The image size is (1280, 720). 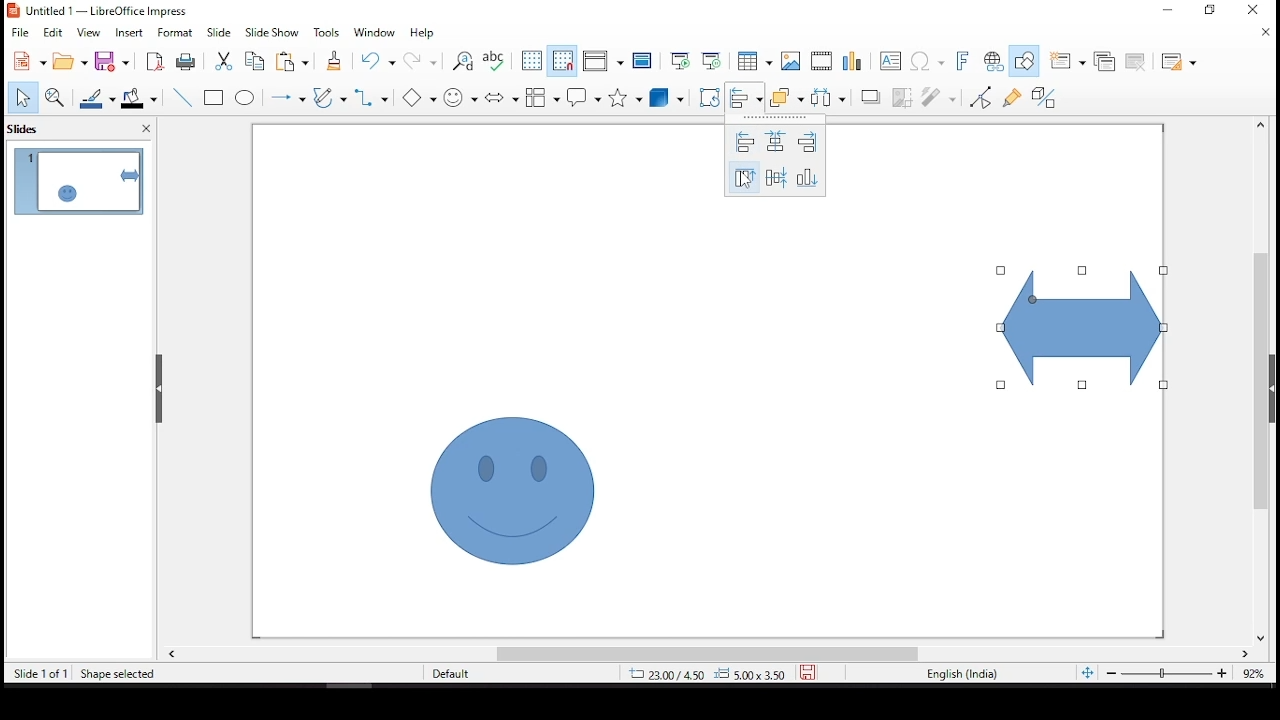 What do you see at coordinates (468, 674) in the screenshot?
I see `default` at bounding box center [468, 674].